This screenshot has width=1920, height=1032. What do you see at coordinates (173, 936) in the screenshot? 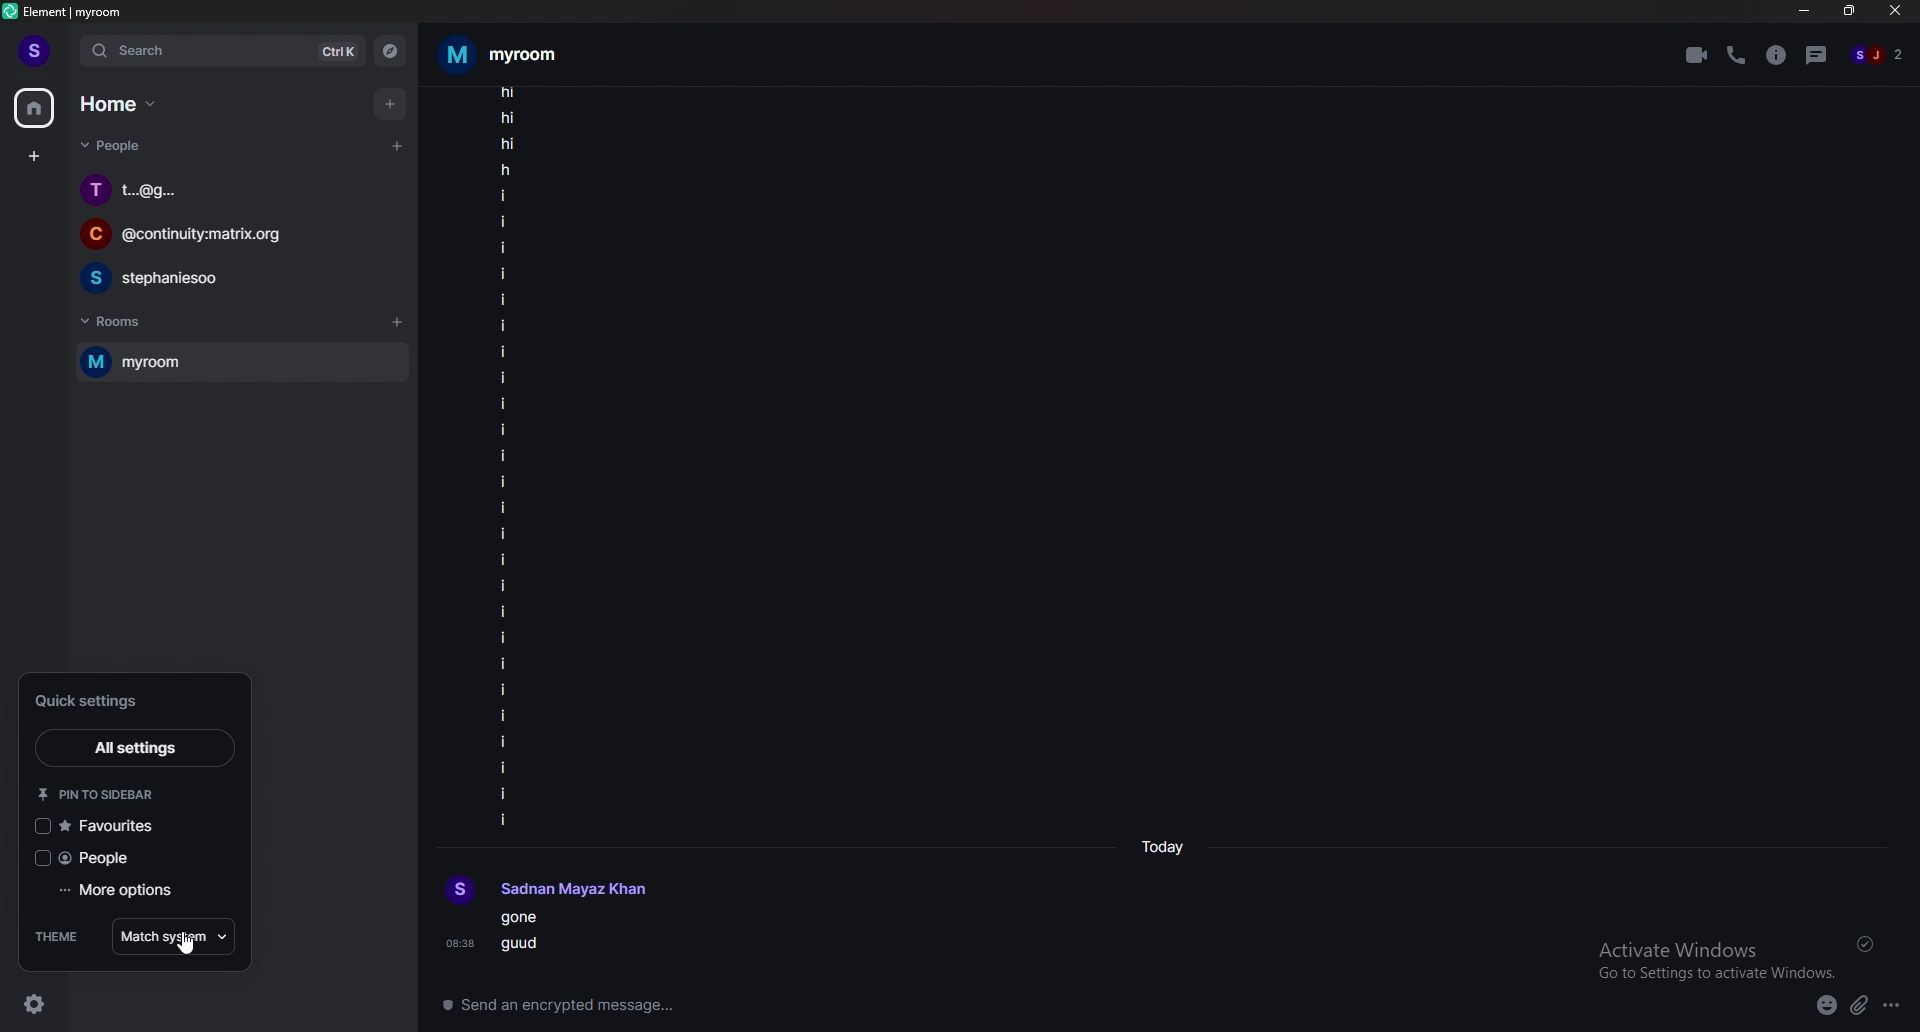
I see `theme selection` at bounding box center [173, 936].